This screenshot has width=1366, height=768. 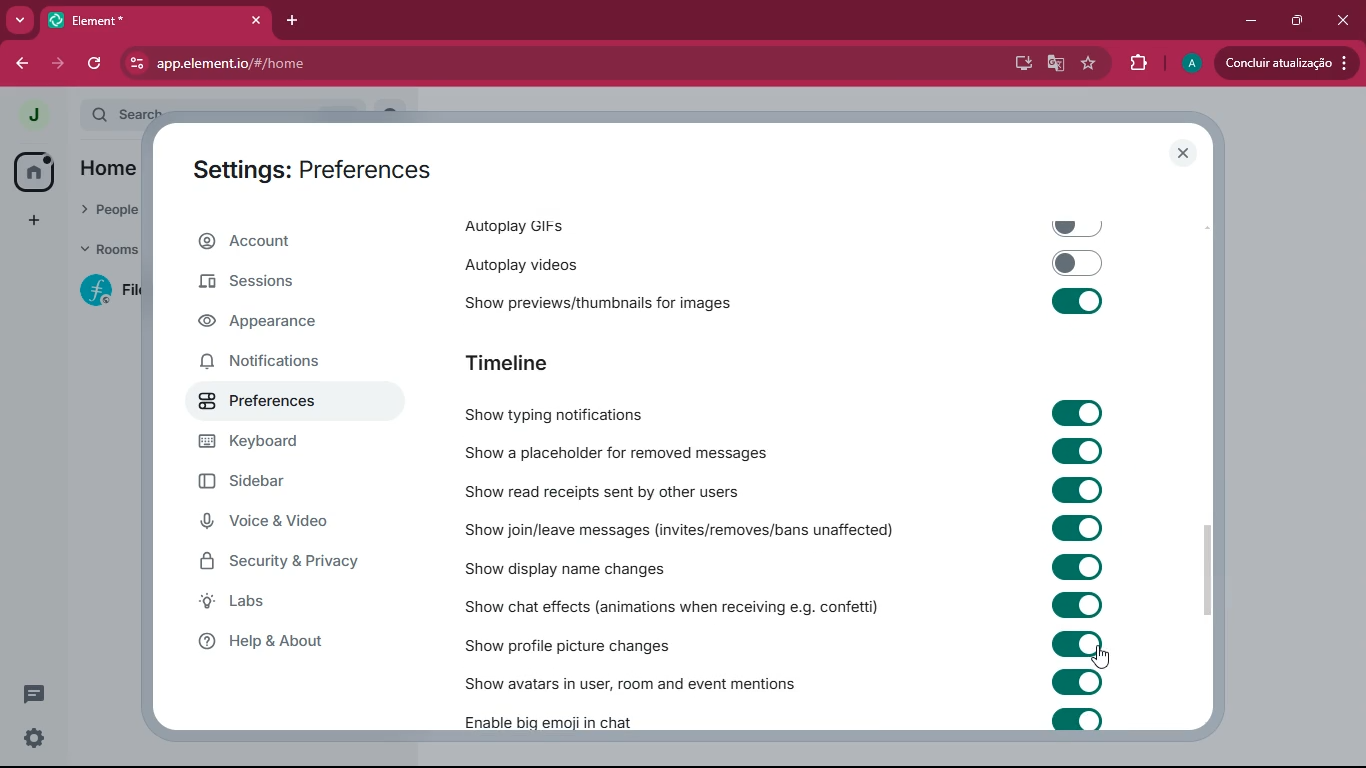 What do you see at coordinates (1138, 63) in the screenshot?
I see `extensions` at bounding box center [1138, 63].